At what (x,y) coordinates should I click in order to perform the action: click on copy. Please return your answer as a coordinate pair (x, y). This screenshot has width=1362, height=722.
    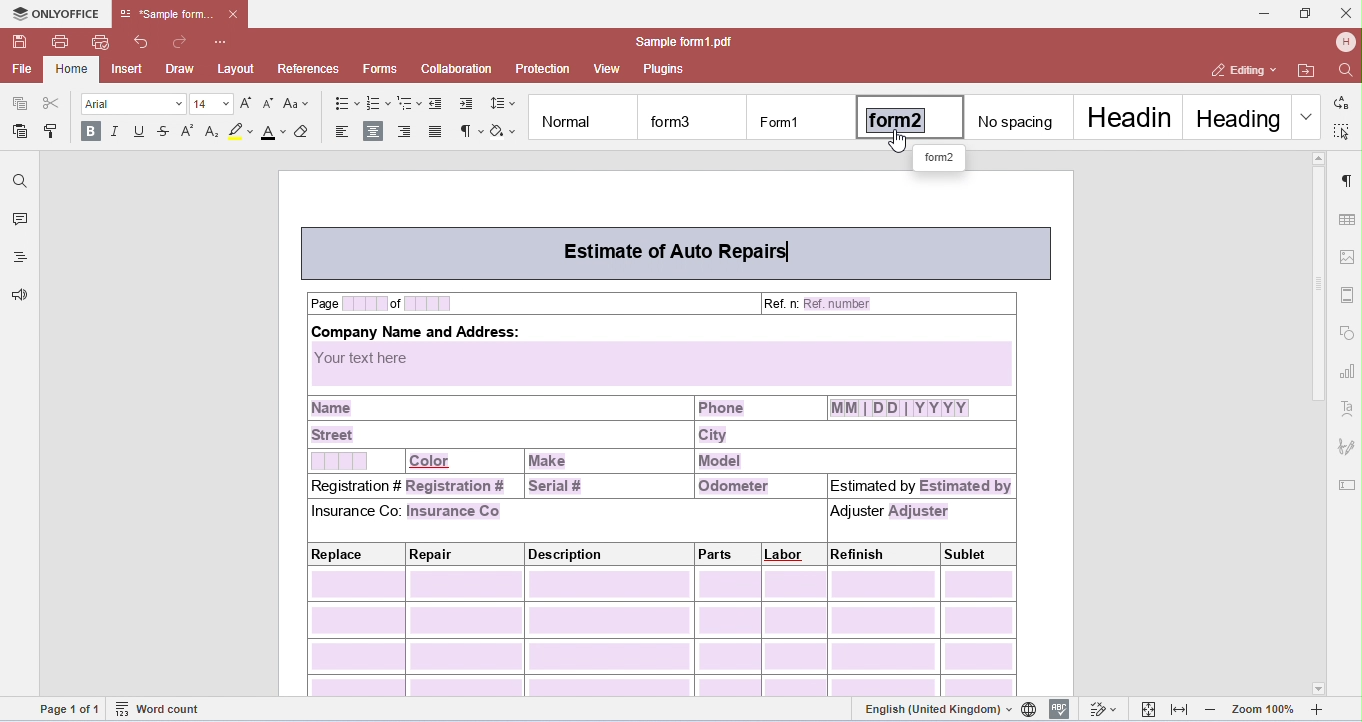
    Looking at the image, I should click on (20, 104).